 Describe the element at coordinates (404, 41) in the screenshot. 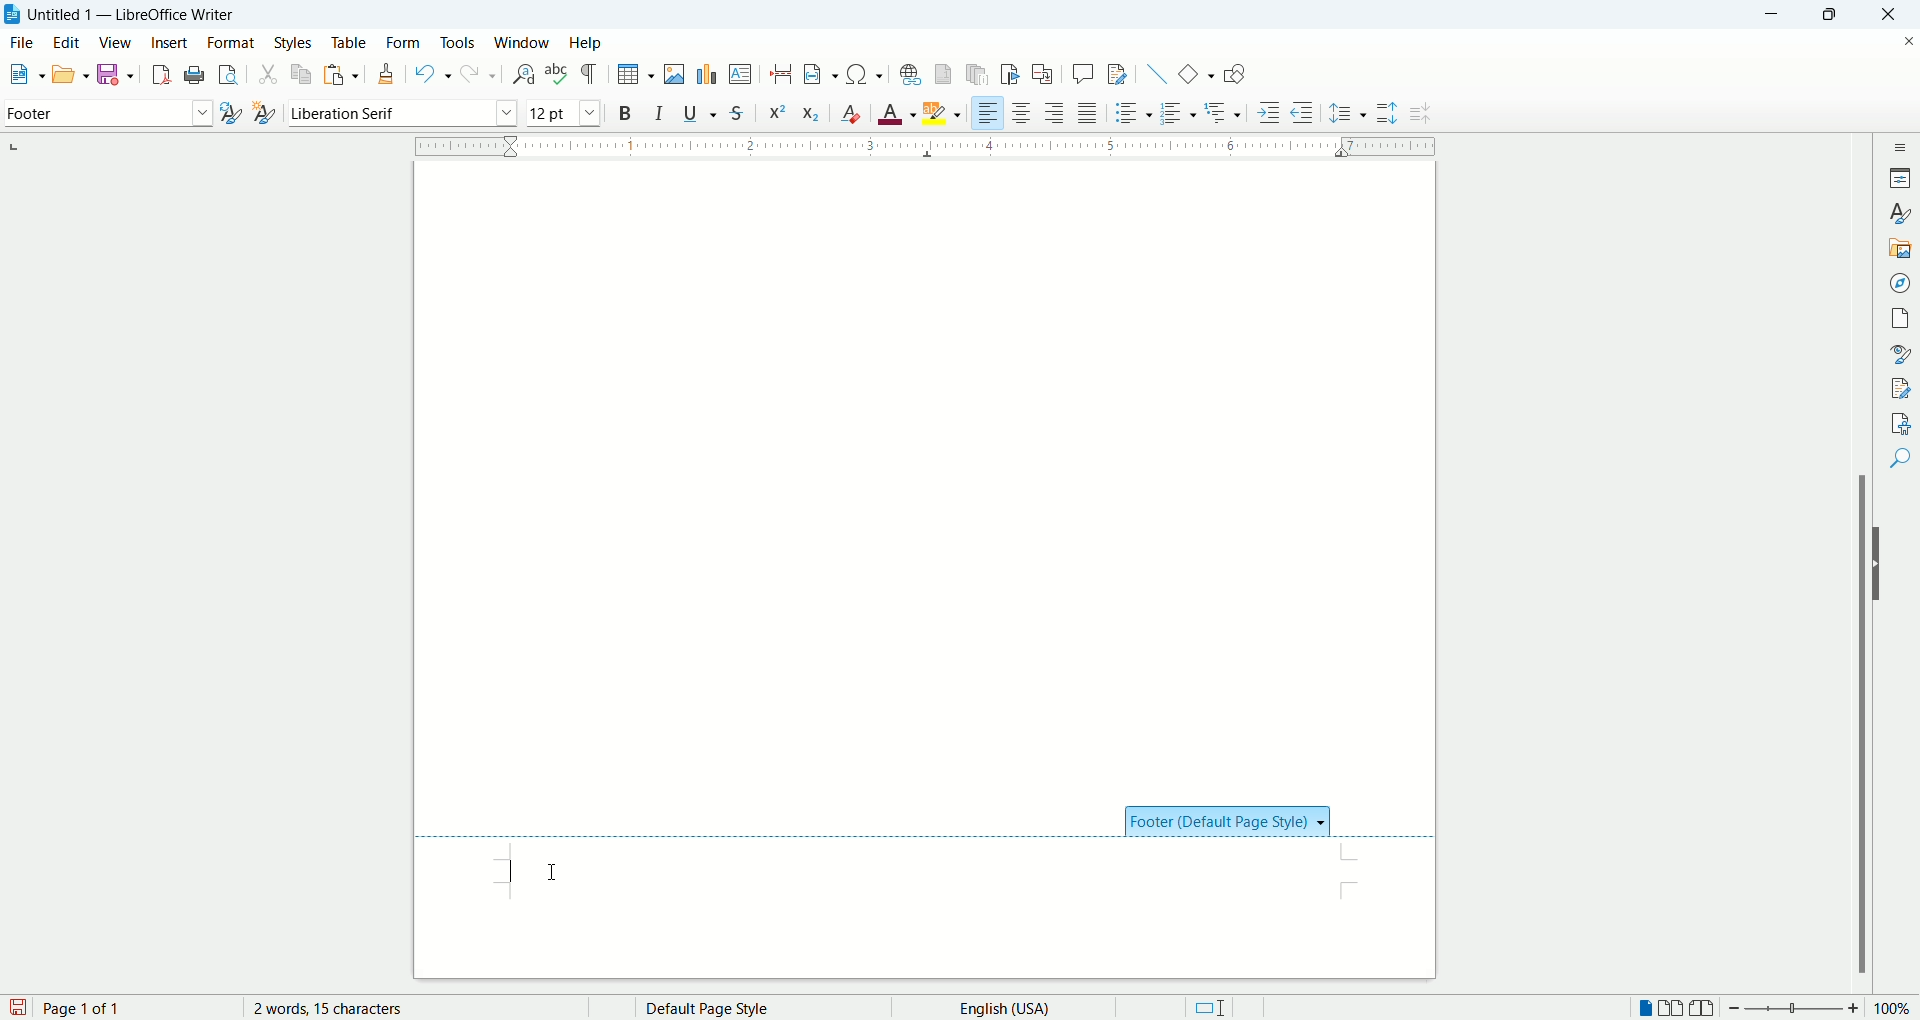

I see `form` at that location.